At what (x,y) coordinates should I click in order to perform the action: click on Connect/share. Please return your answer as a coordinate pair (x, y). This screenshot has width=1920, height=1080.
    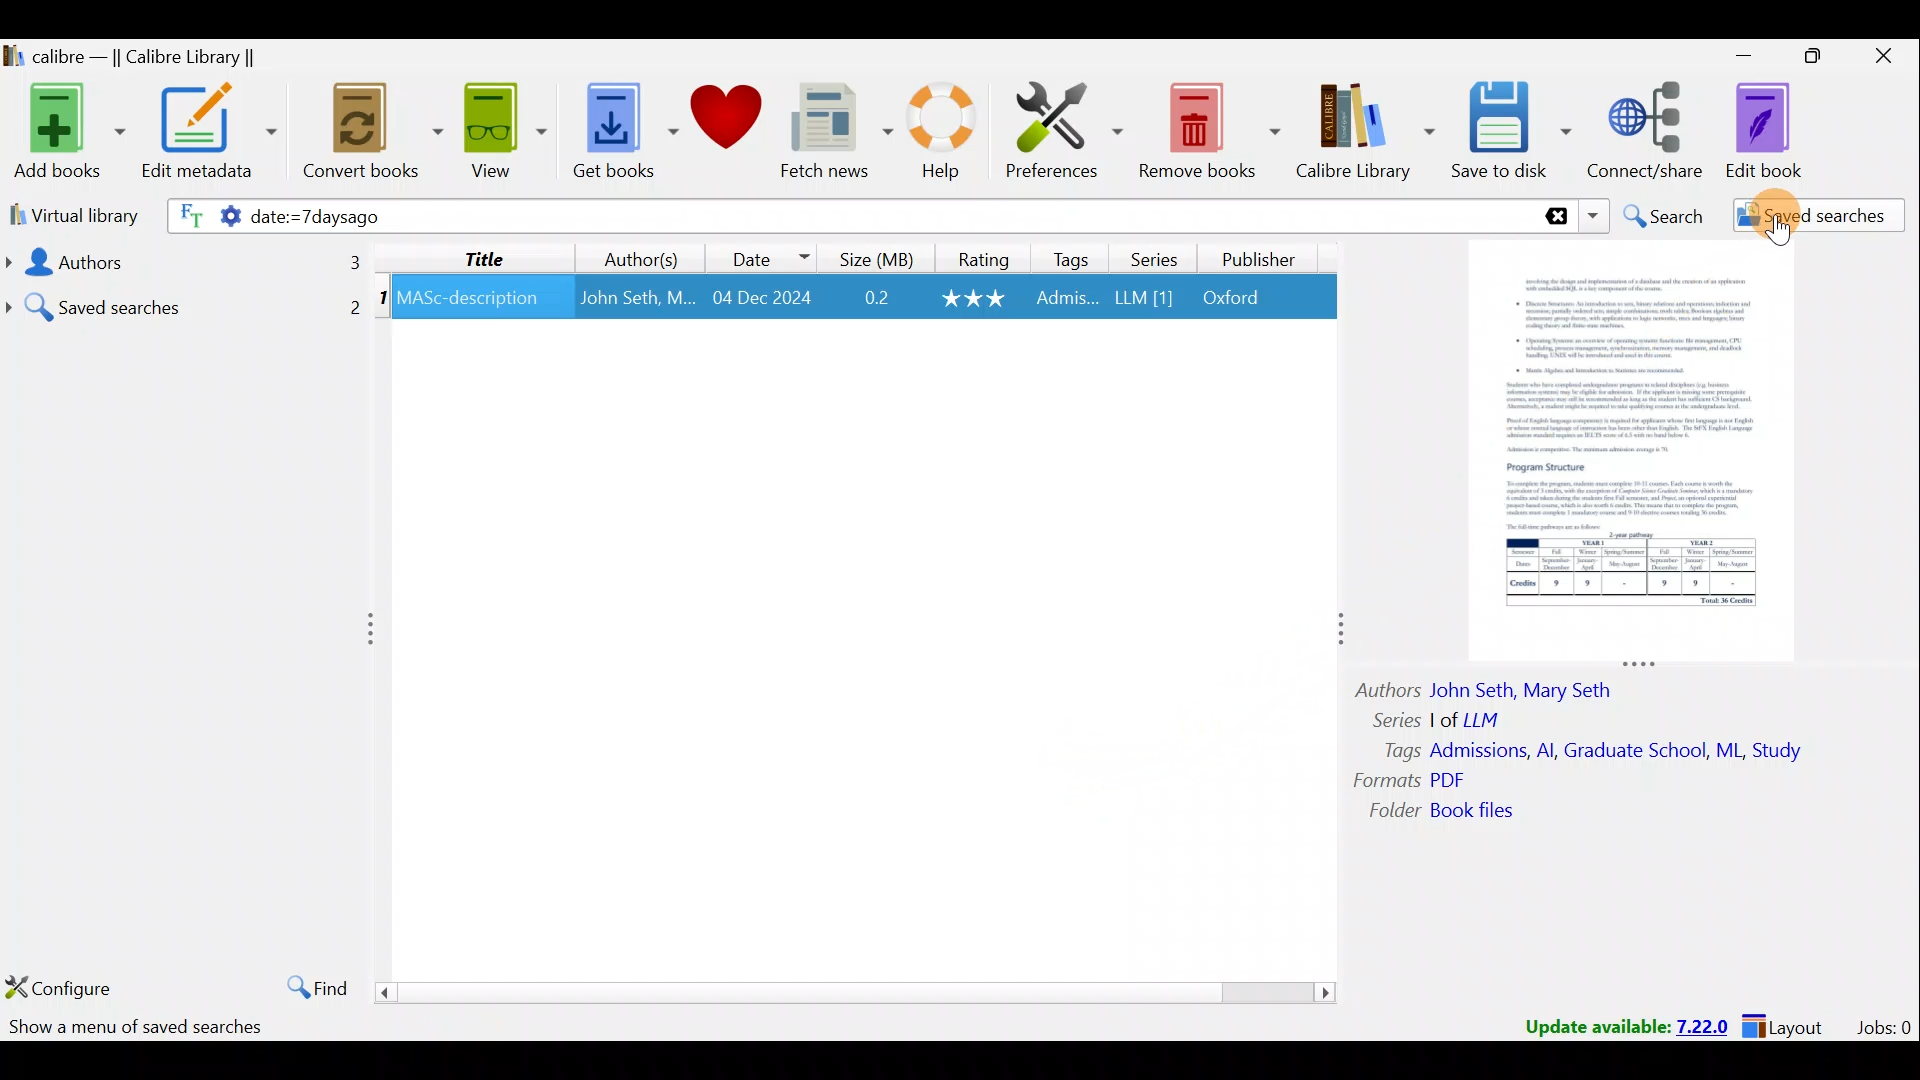
    Looking at the image, I should click on (1650, 132).